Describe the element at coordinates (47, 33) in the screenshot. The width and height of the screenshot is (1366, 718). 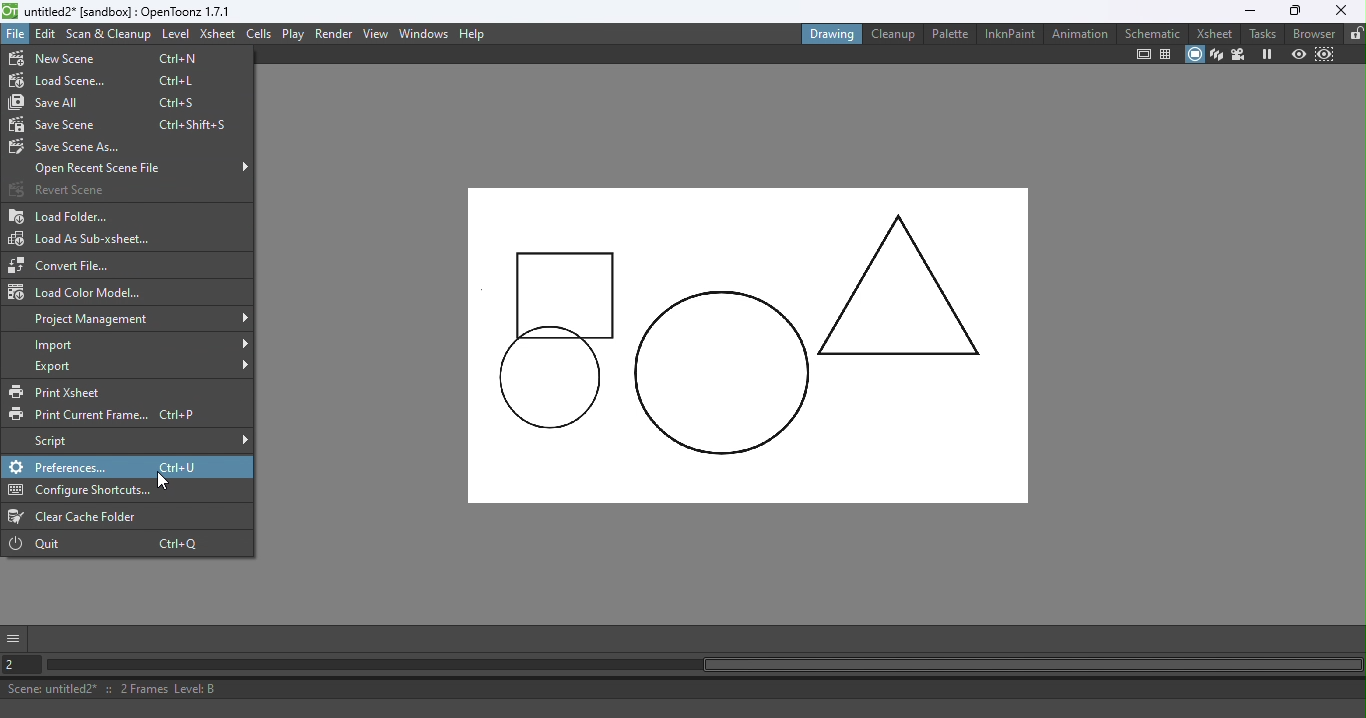
I see `Edit` at that location.